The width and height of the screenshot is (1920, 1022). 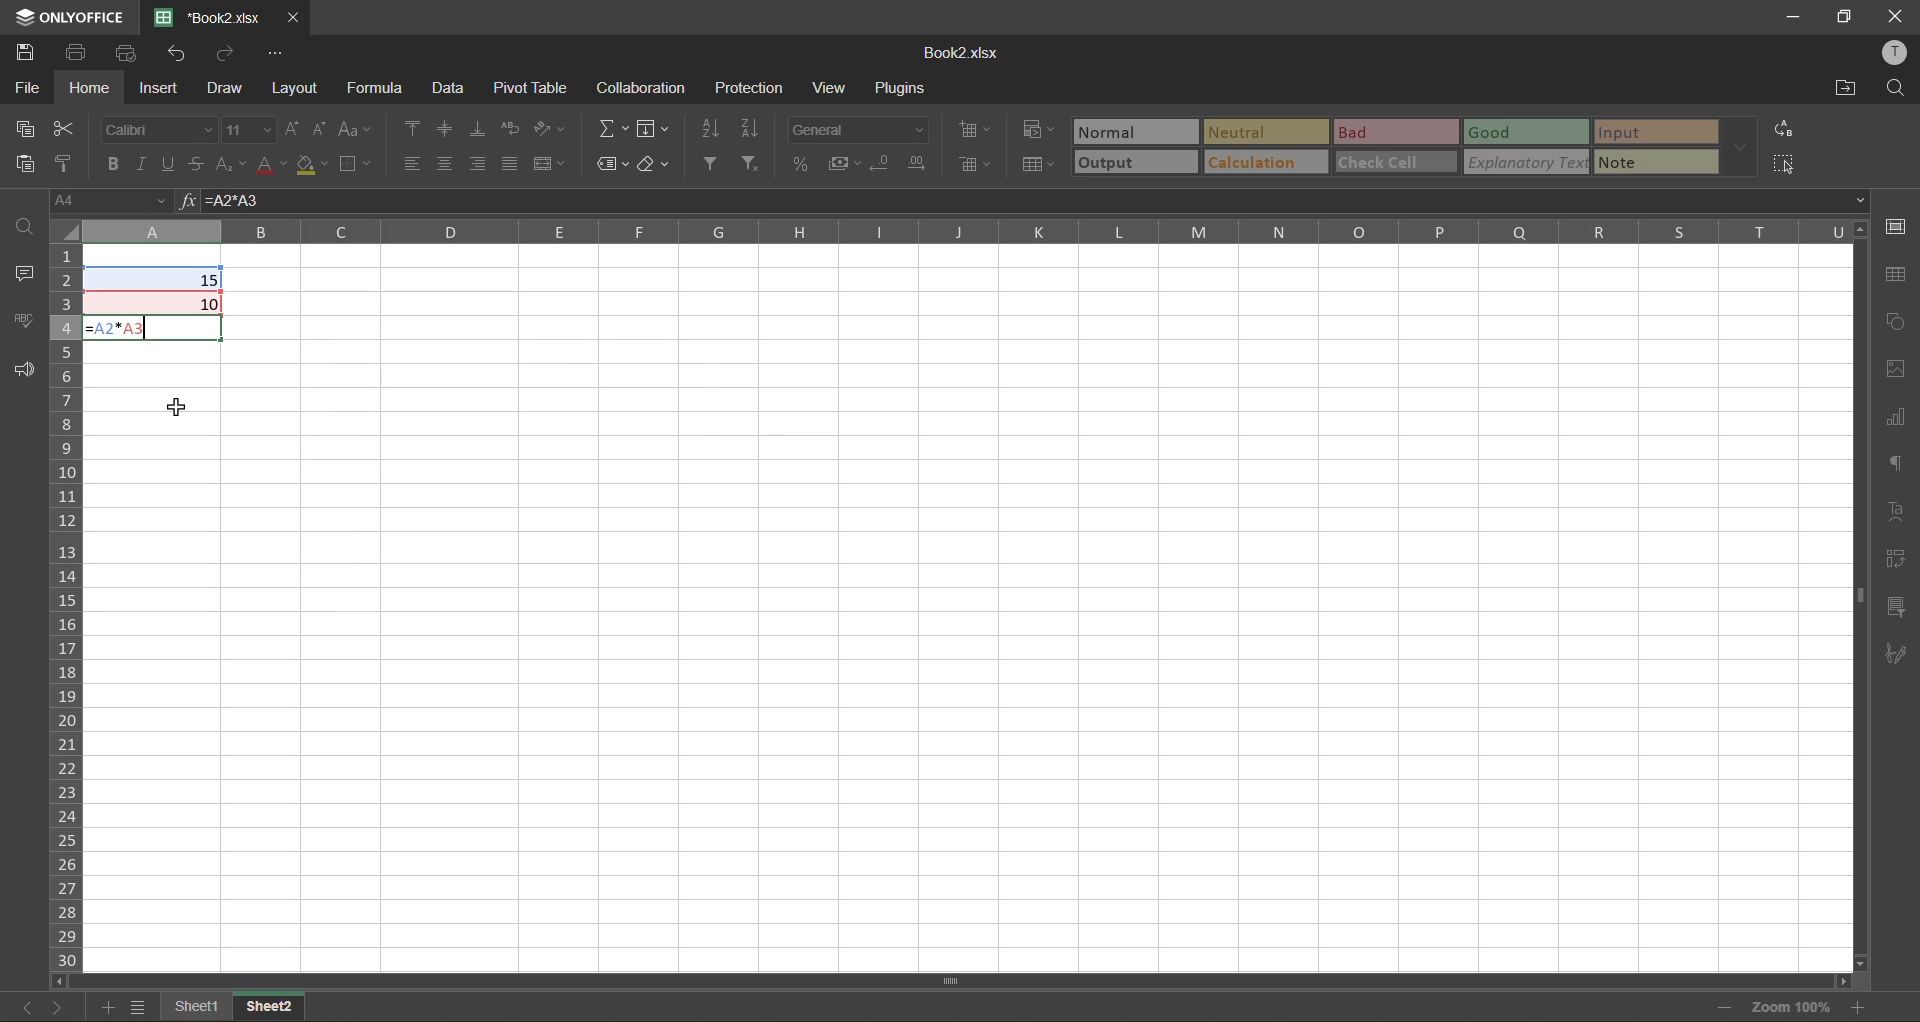 I want to click on increment size, so click(x=292, y=128).